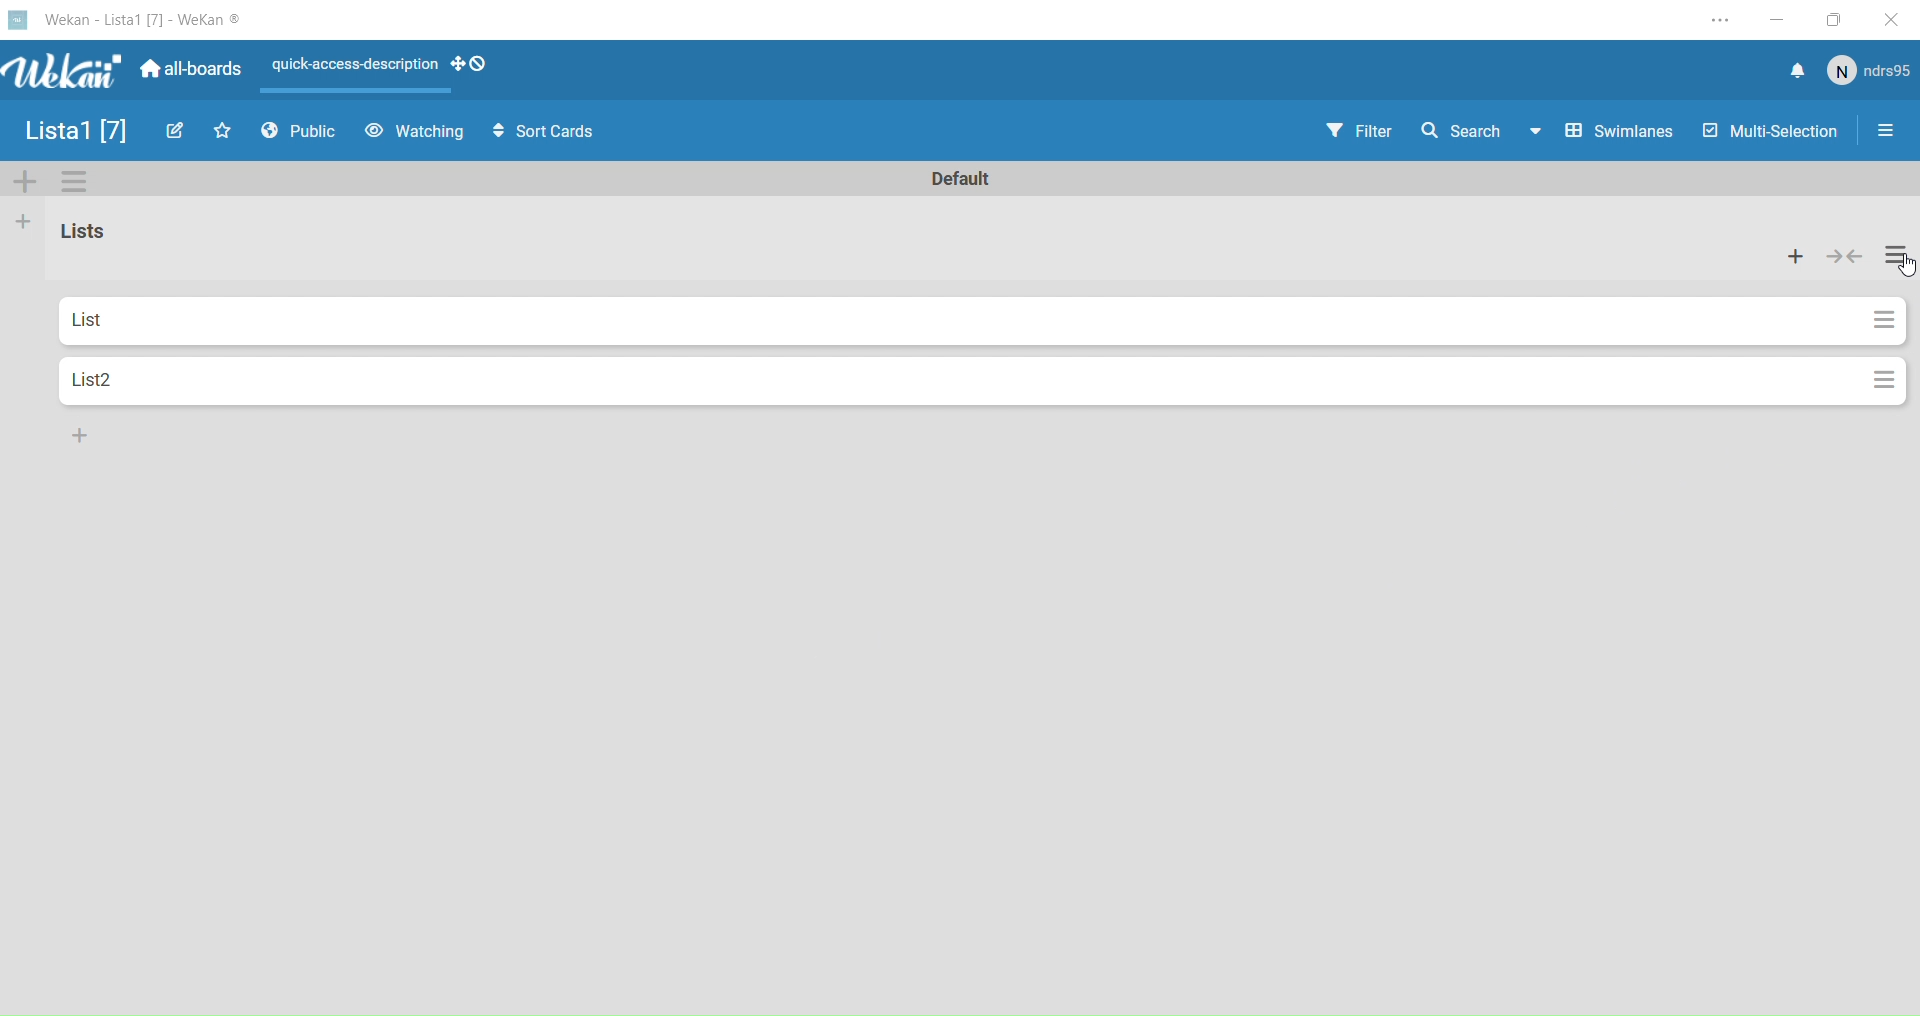 This screenshot has width=1920, height=1016. I want to click on Add, so click(23, 227).